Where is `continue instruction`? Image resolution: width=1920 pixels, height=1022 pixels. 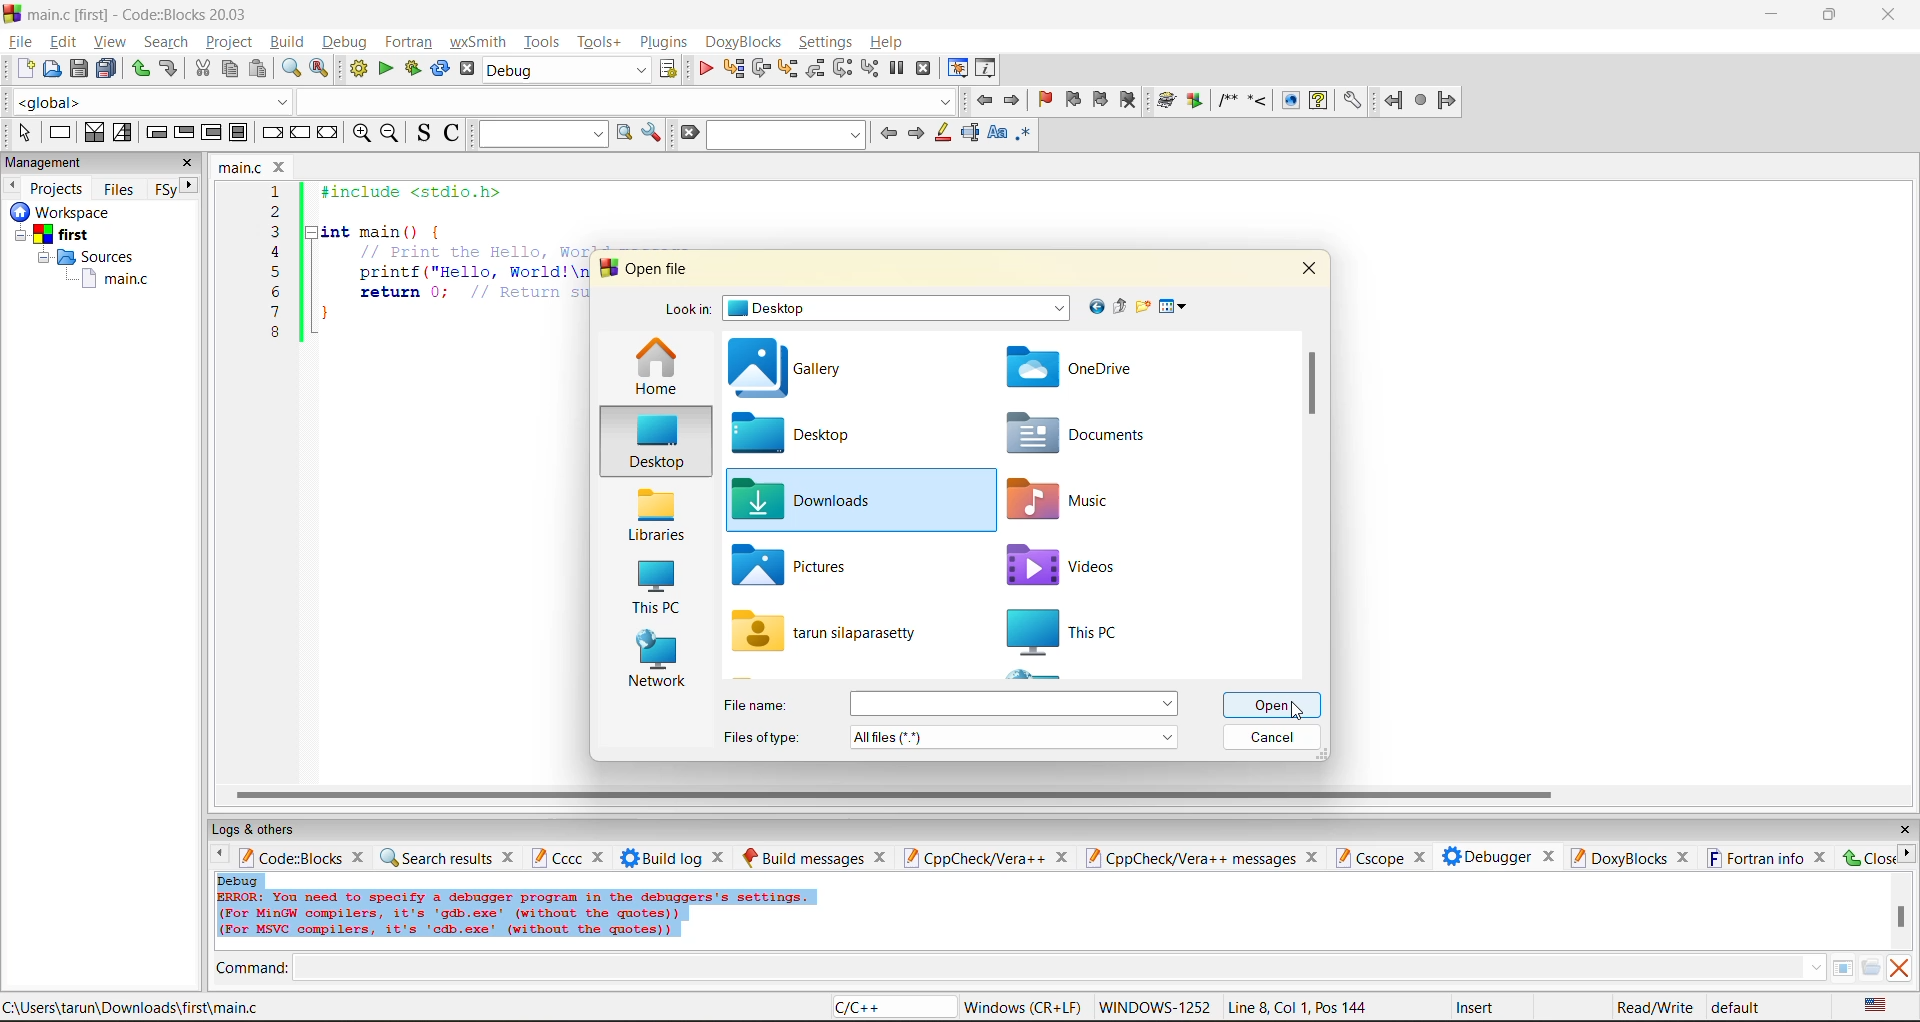 continue instruction is located at coordinates (299, 134).